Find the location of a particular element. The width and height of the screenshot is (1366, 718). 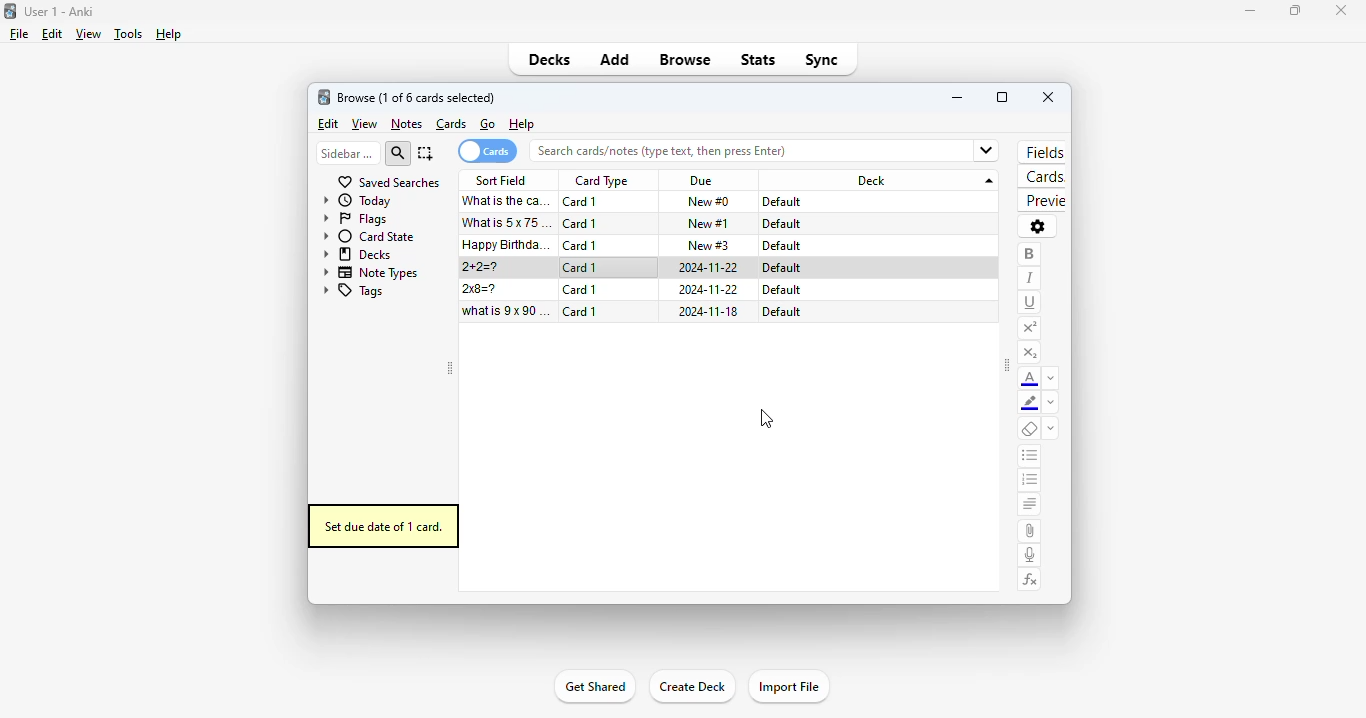

ordered list is located at coordinates (1030, 482).